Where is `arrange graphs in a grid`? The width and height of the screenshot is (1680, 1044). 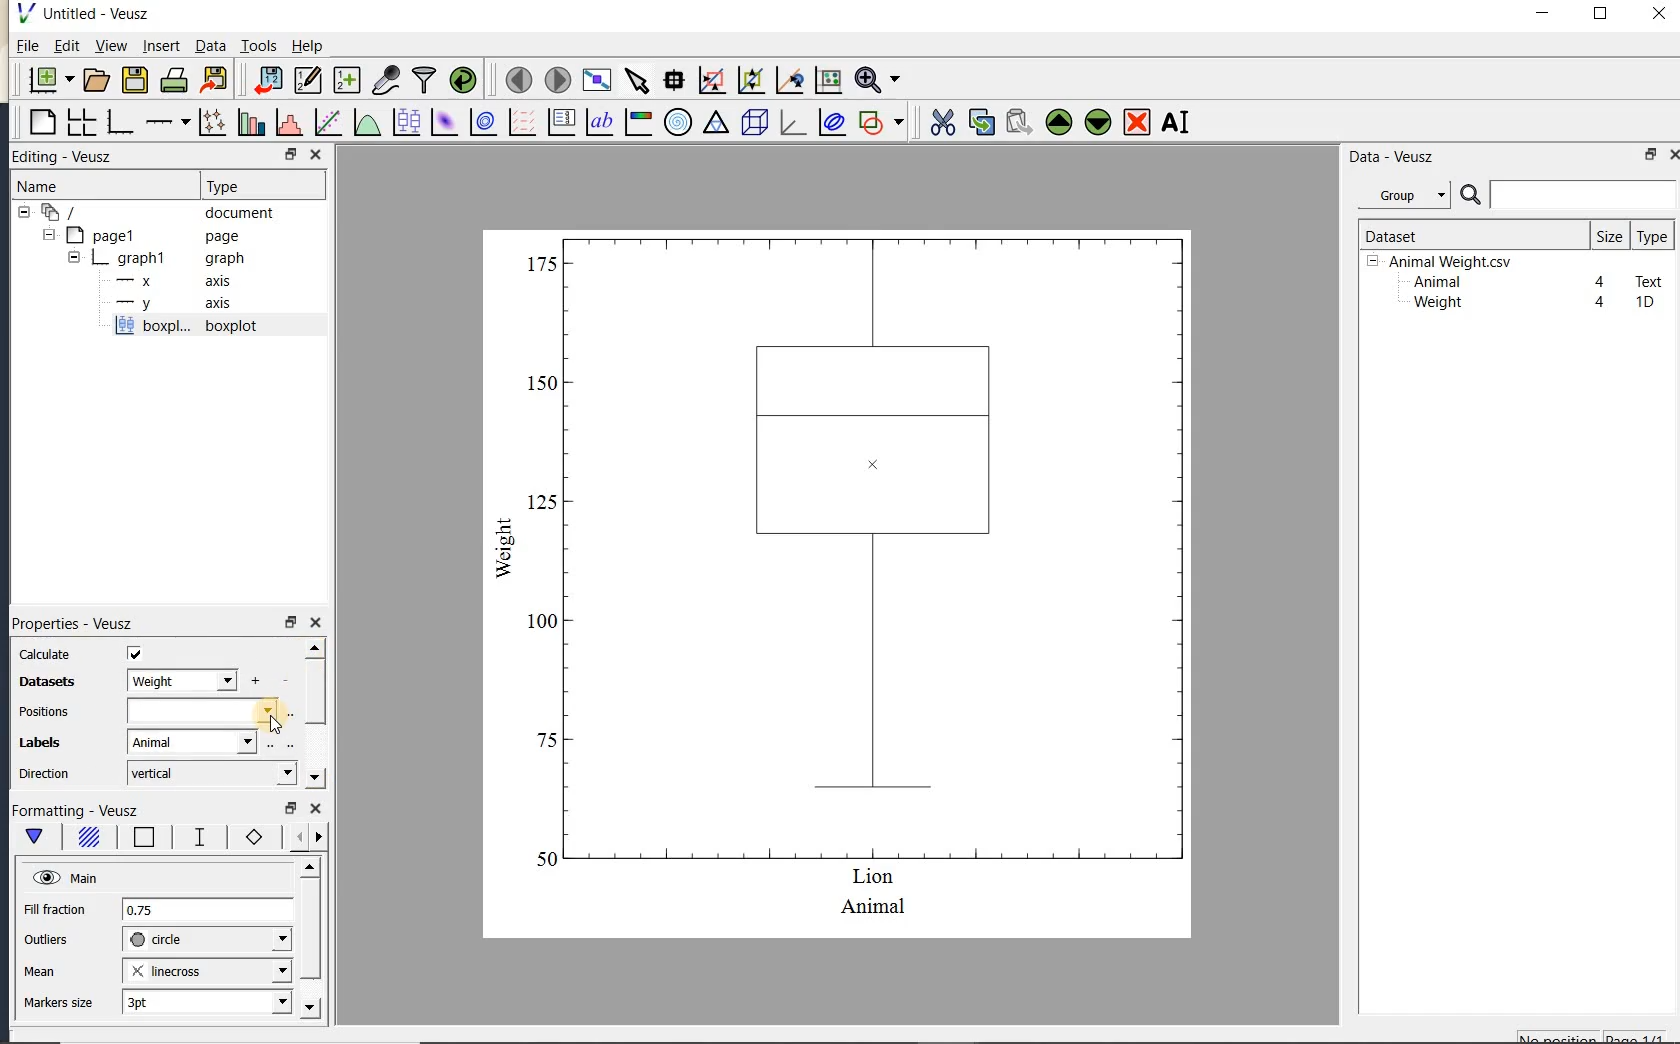
arrange graphs in a grid is located at coordinates (80, 122).